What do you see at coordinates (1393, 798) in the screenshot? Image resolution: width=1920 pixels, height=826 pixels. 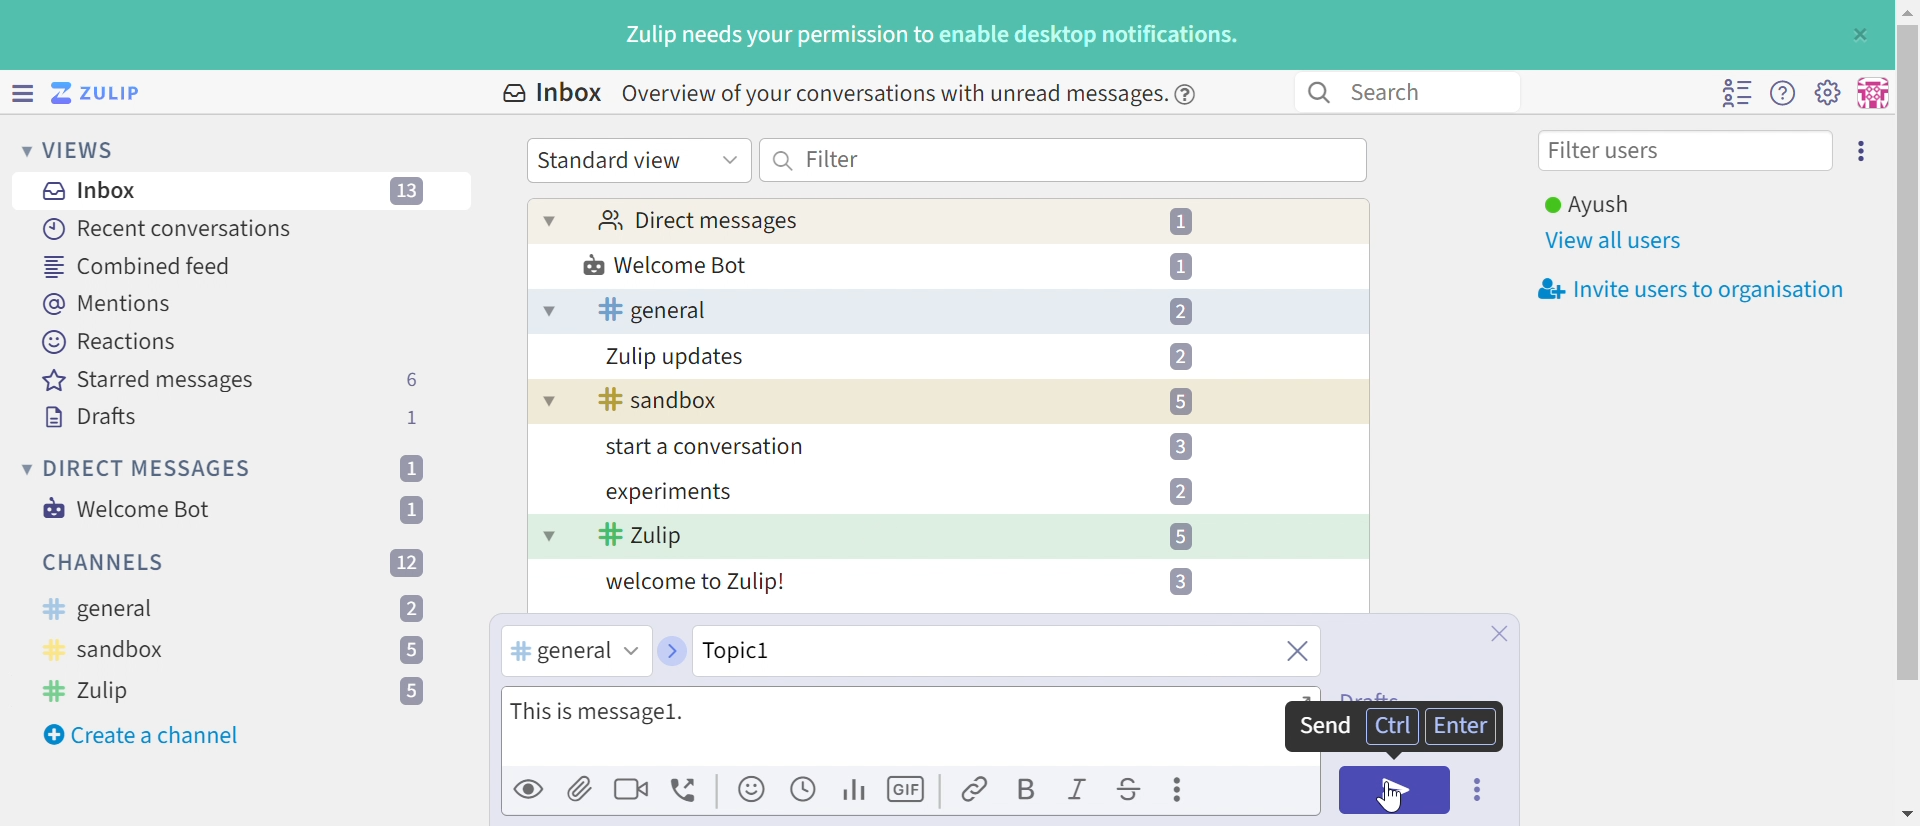 I see `Cursor` at bounding box center [1393, 798].